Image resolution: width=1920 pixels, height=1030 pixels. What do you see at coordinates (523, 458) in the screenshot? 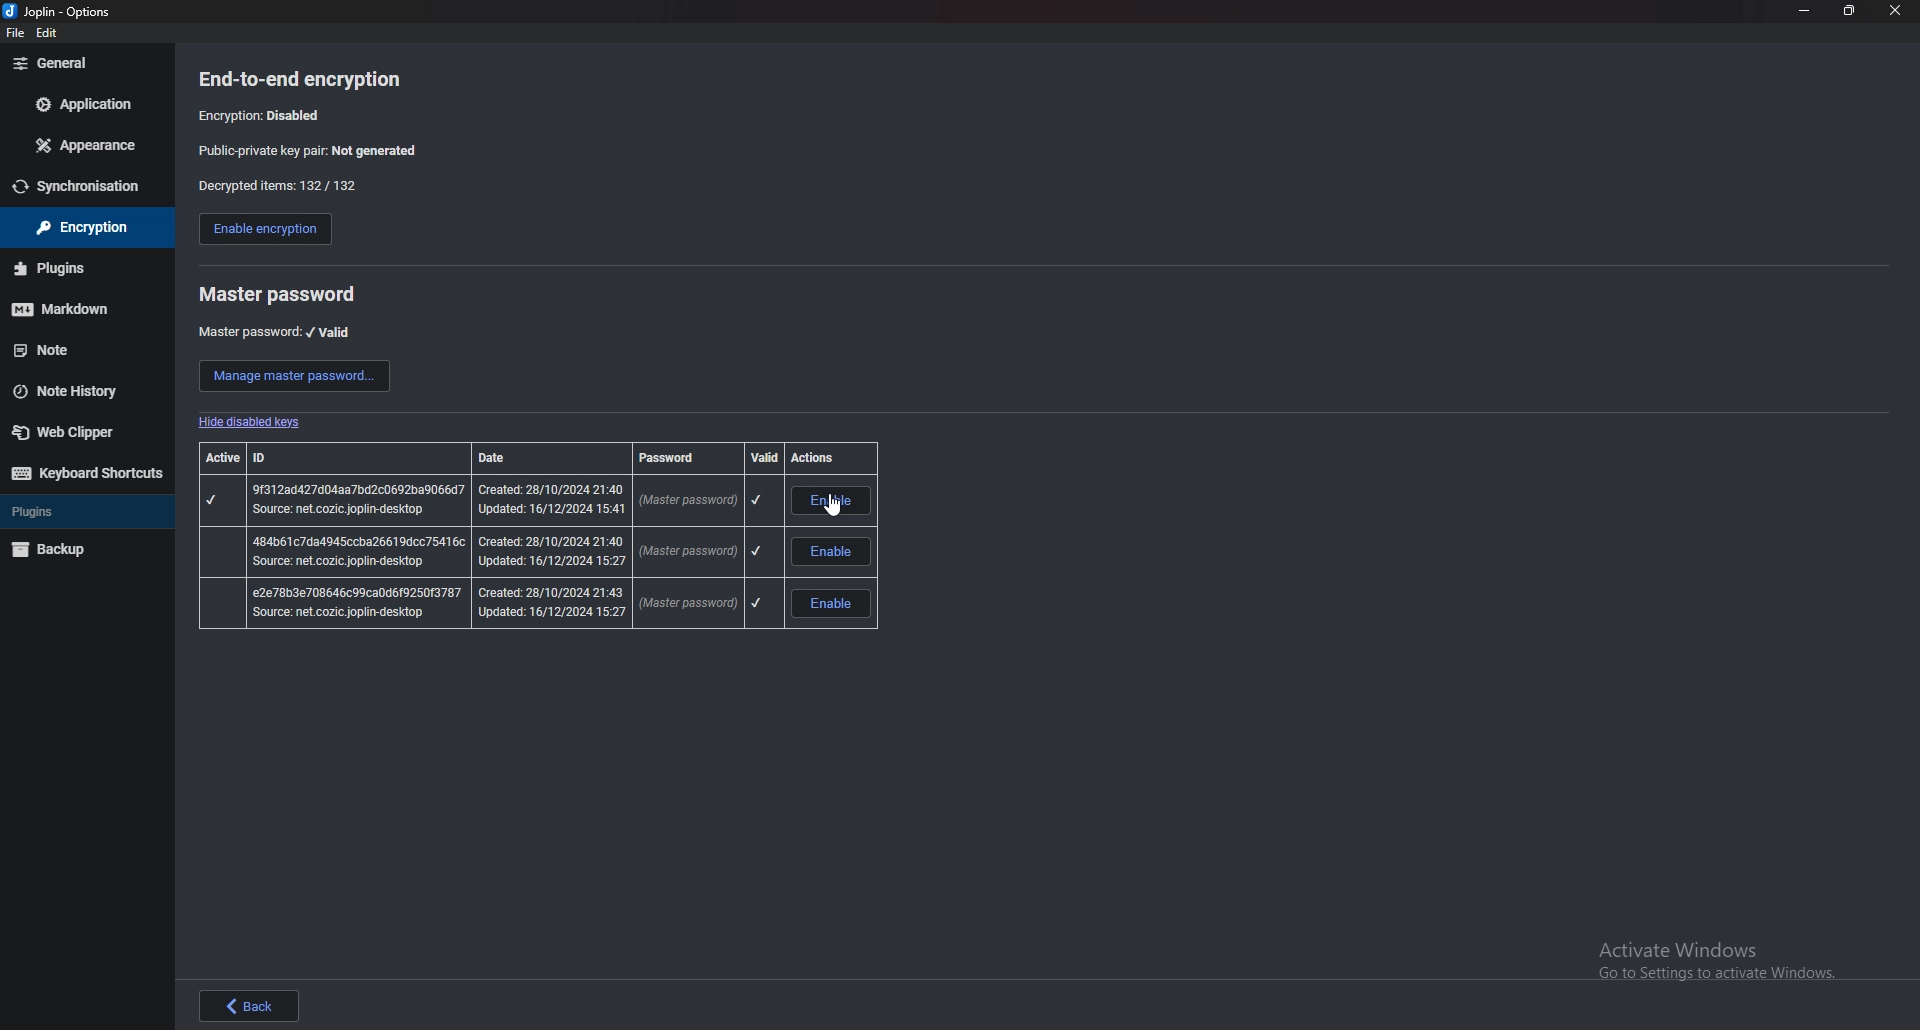
I see `date` at bounding box center [523, 458].